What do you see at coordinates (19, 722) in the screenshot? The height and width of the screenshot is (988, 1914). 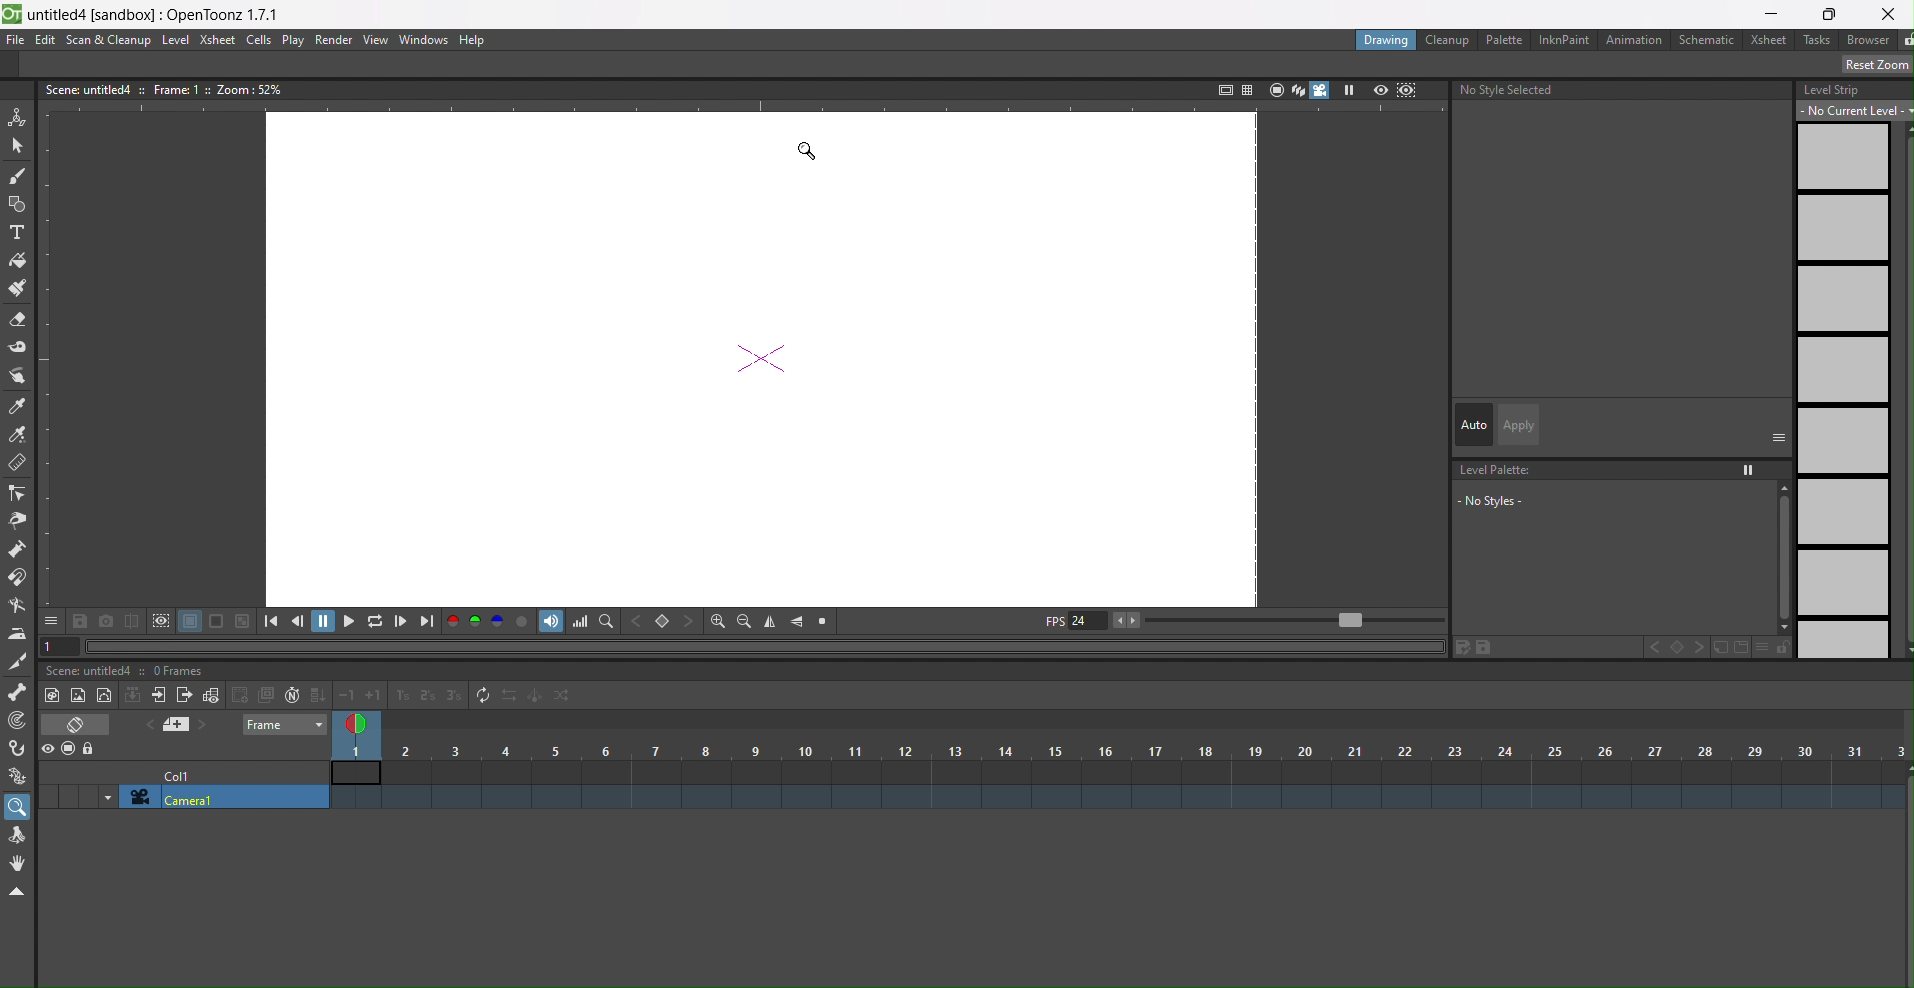 I see `tracker tool` at bounding box center [19, 722].